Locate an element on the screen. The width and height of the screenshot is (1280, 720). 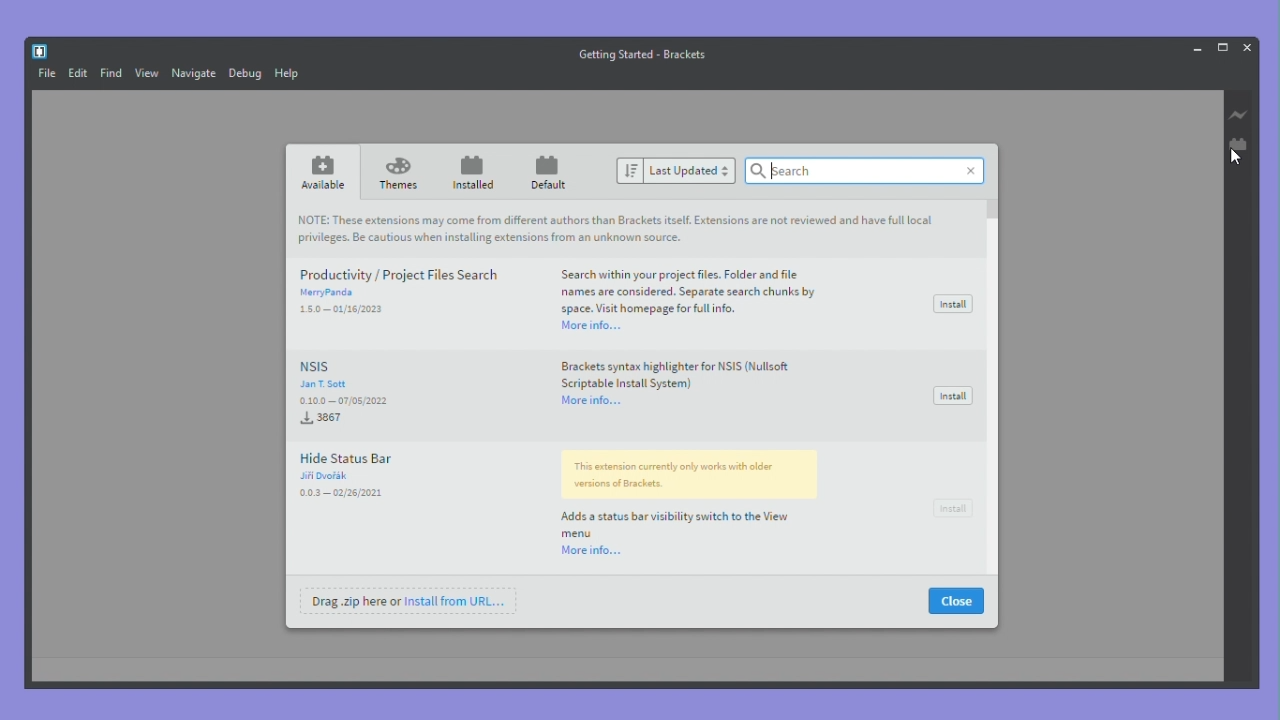
0.0.3-02/26/2021 is located at coordinates (340, 492).